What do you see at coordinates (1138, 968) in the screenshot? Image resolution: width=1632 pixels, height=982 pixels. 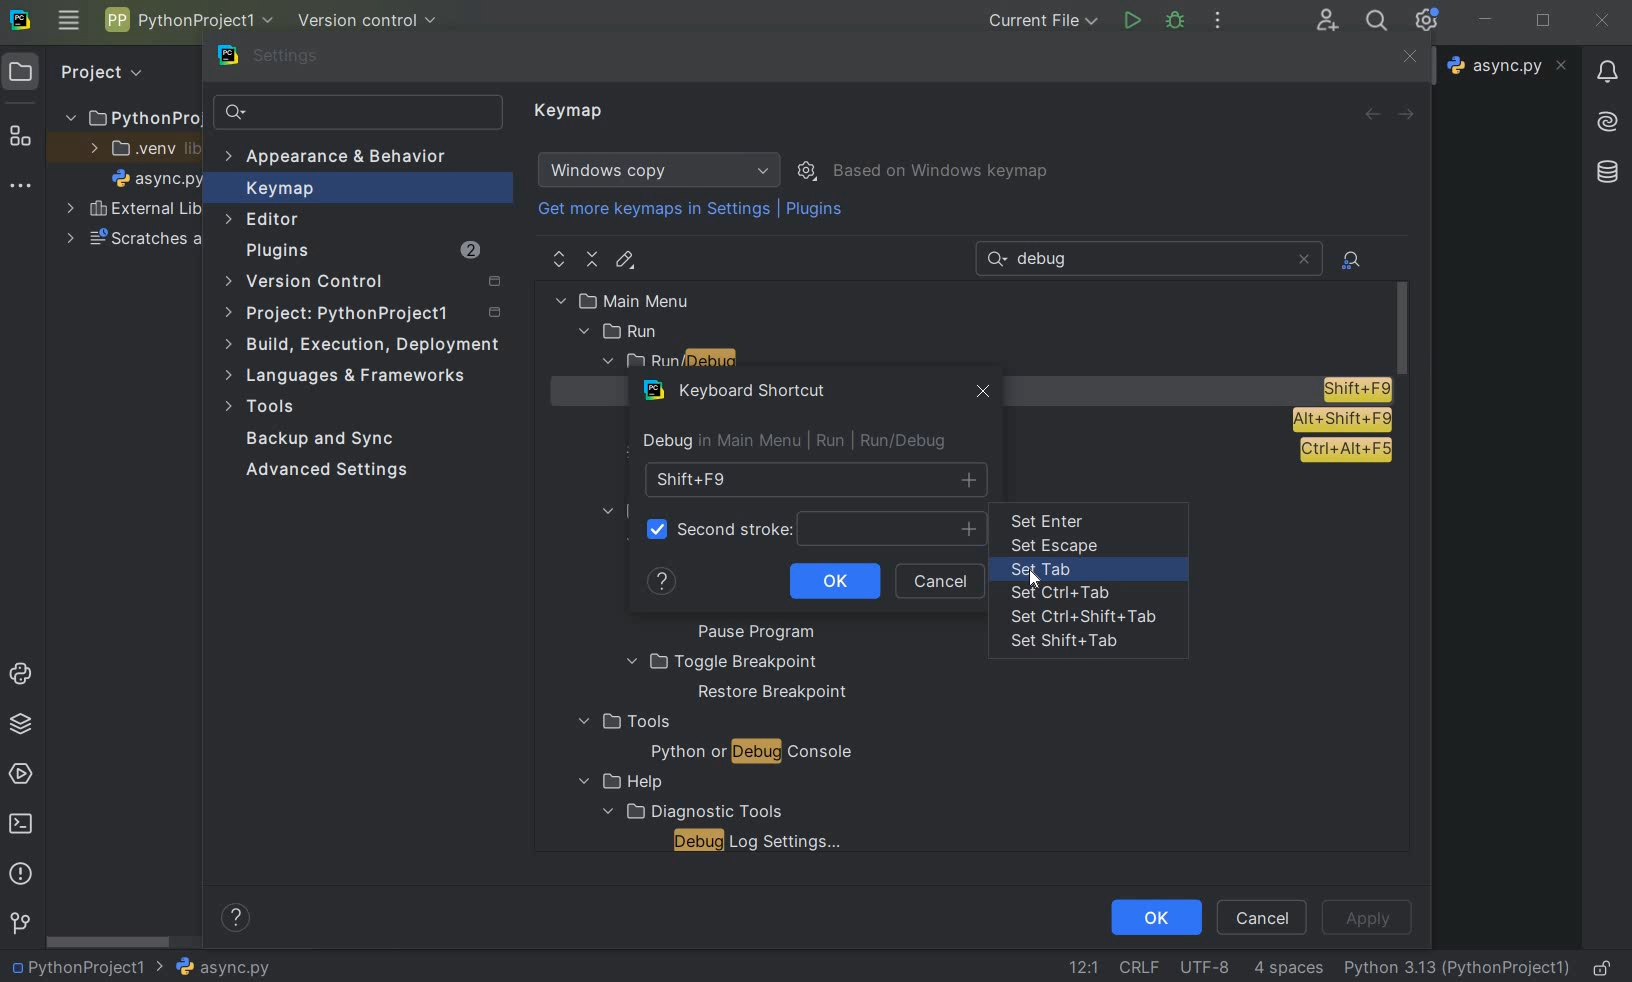 I see `line separator` at bounding box center [1138, 968].